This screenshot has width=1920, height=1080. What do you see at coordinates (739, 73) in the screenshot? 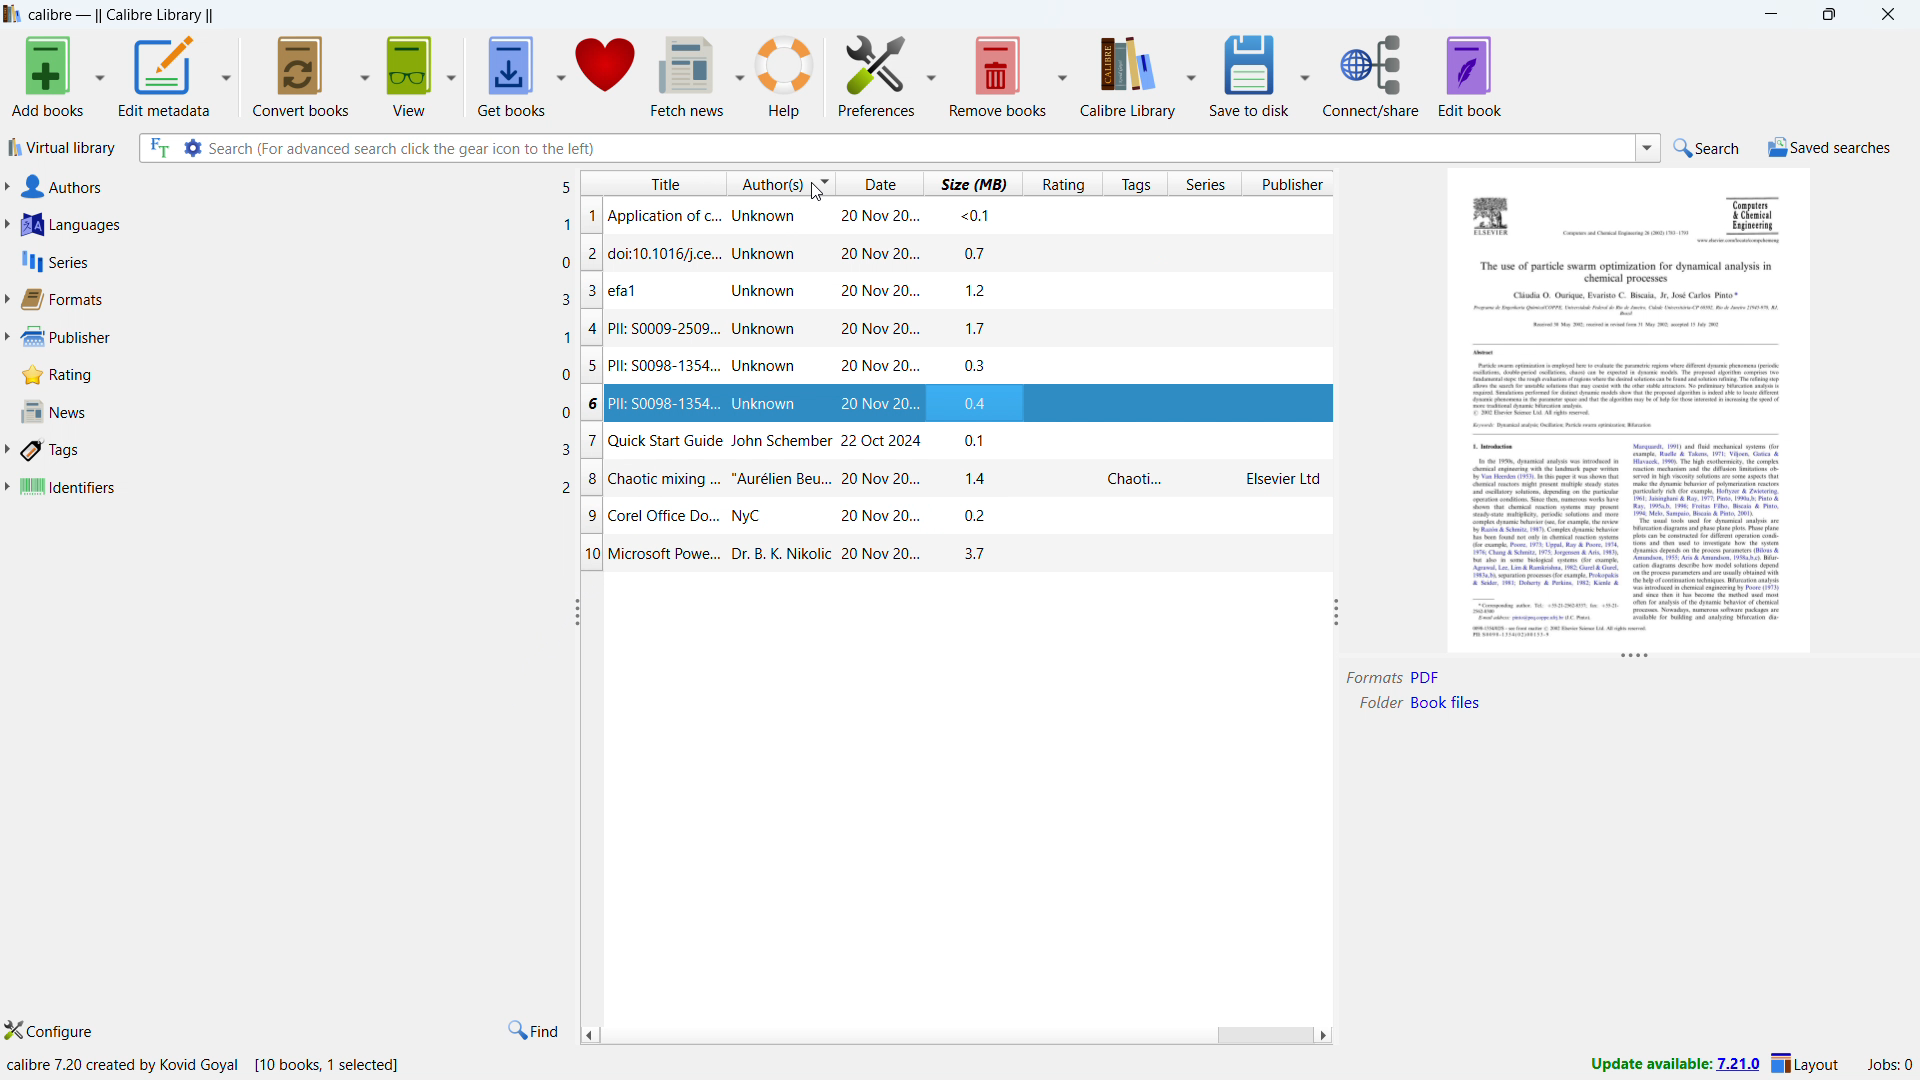
I see `fetch news options` at bounding box center [739, 73].